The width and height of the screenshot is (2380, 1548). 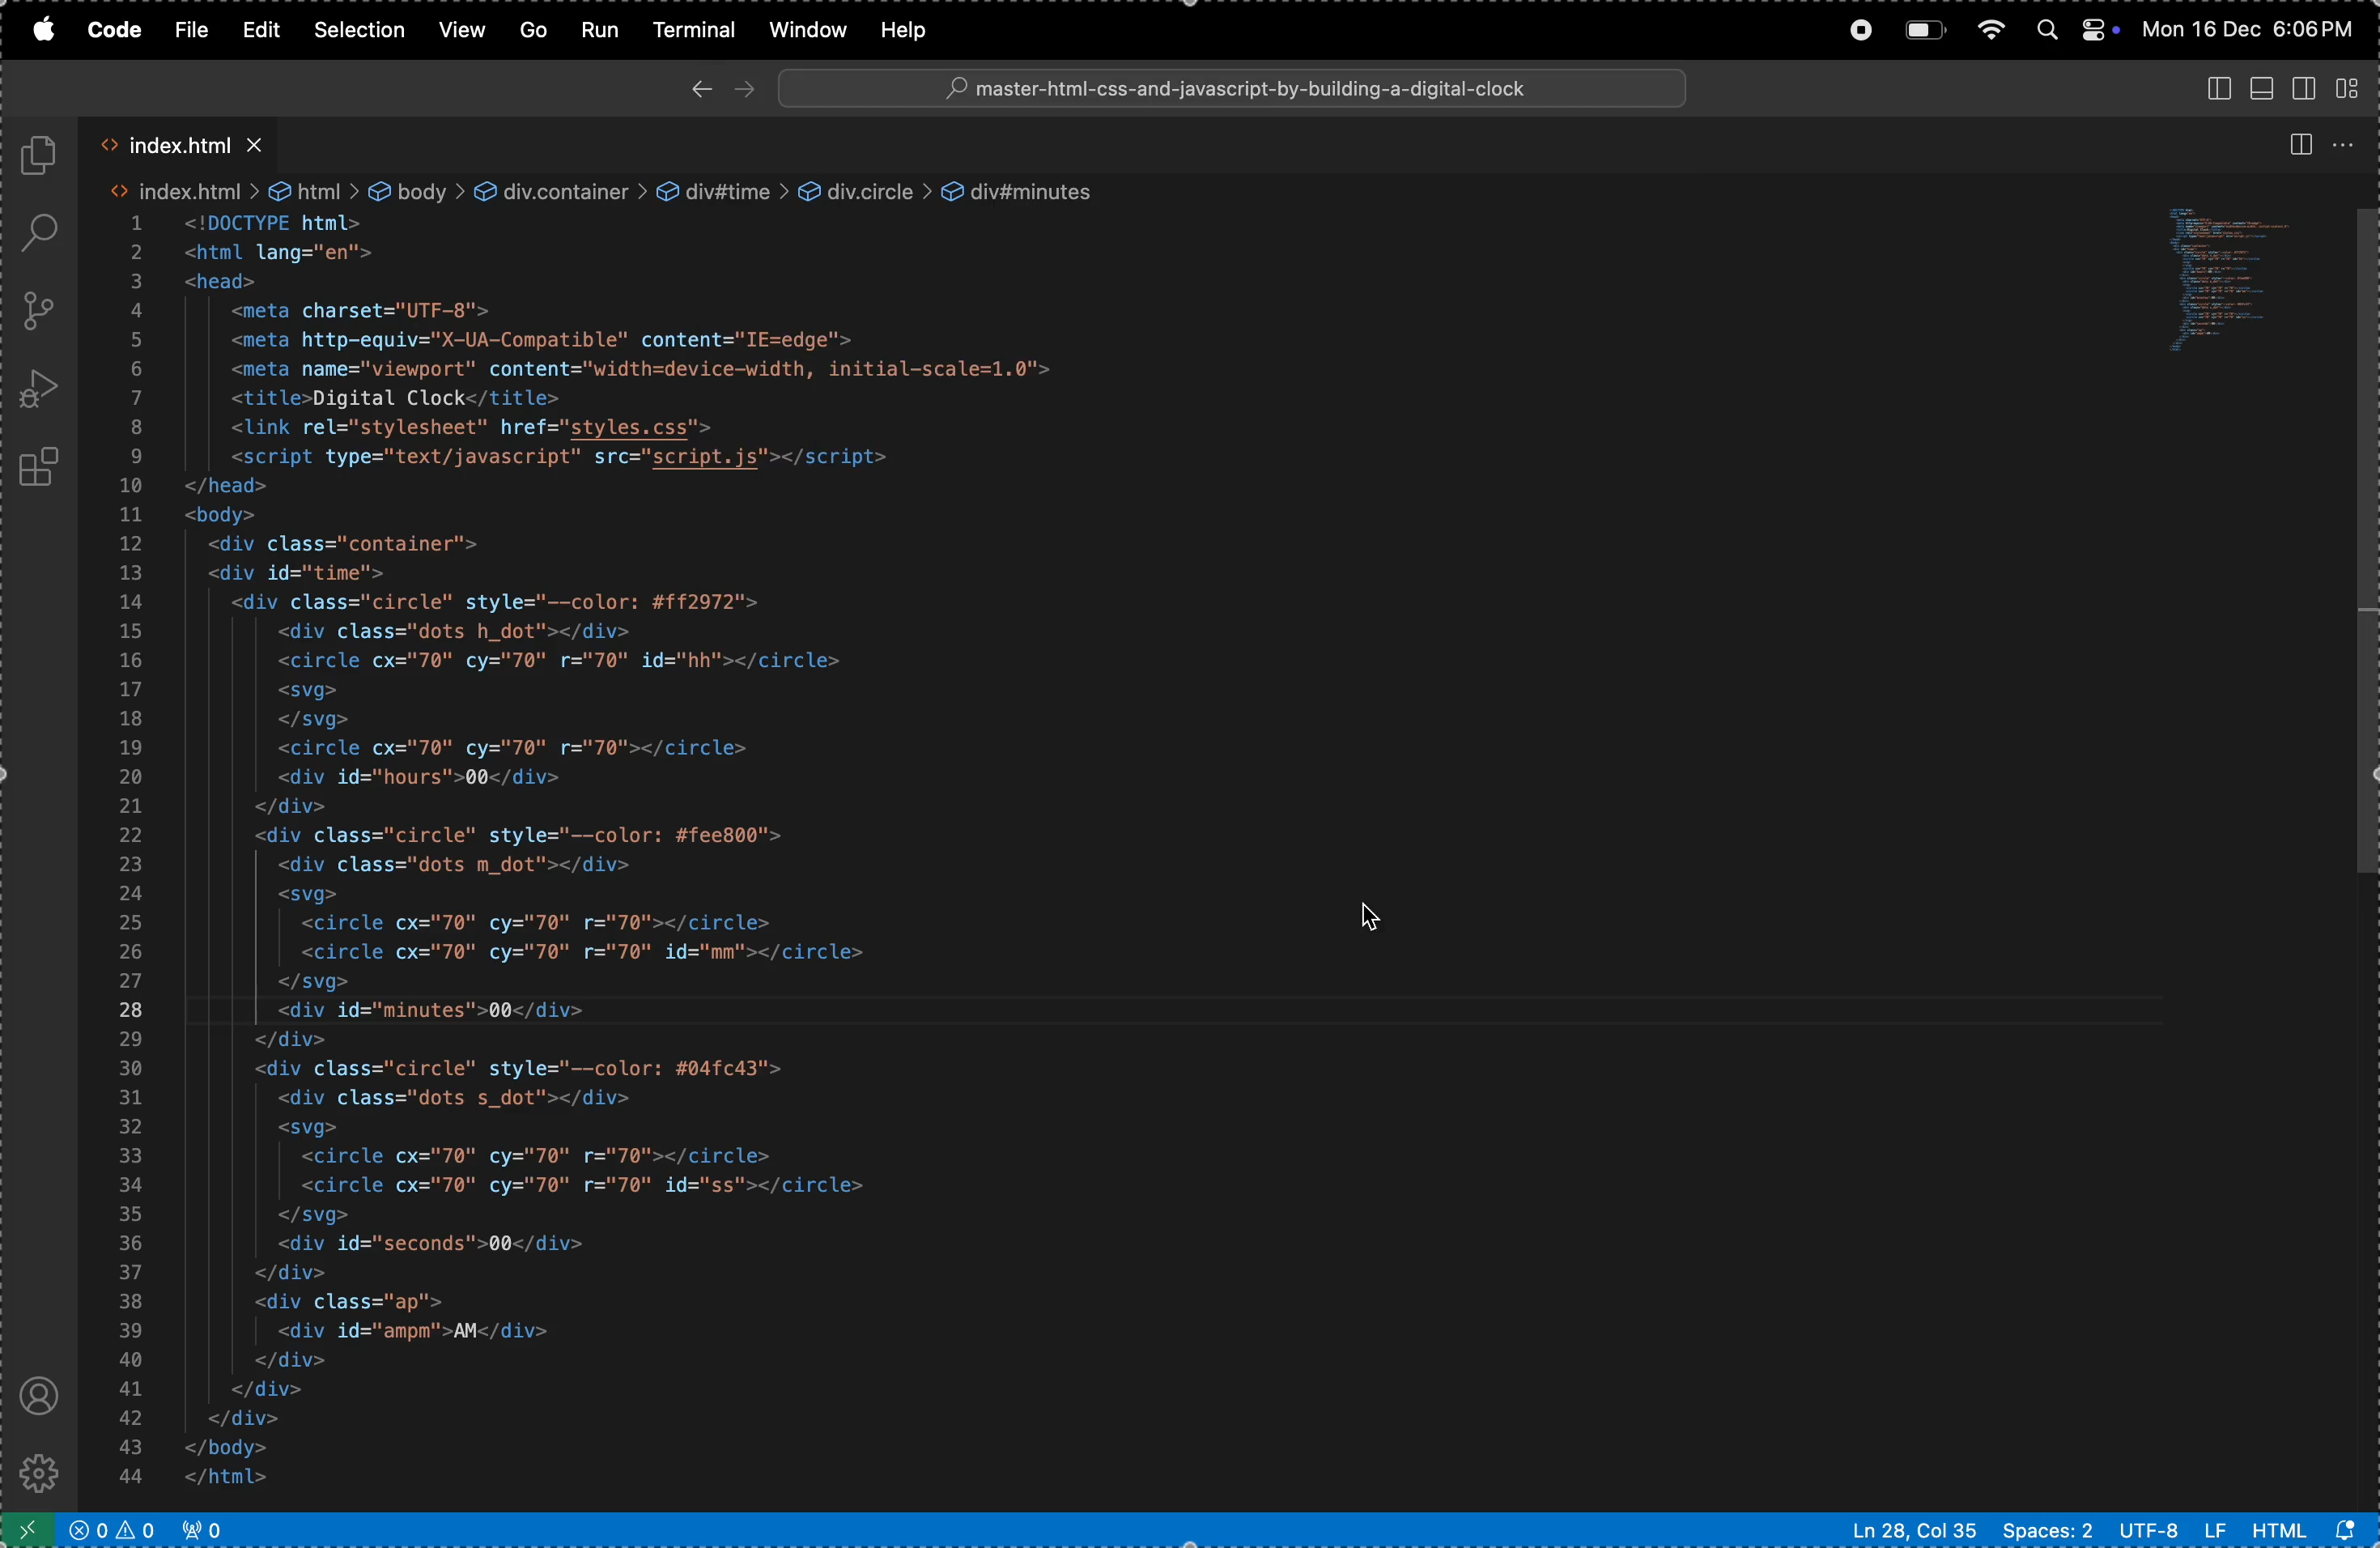 I want to click on code window, so click(x=2253, y=283).